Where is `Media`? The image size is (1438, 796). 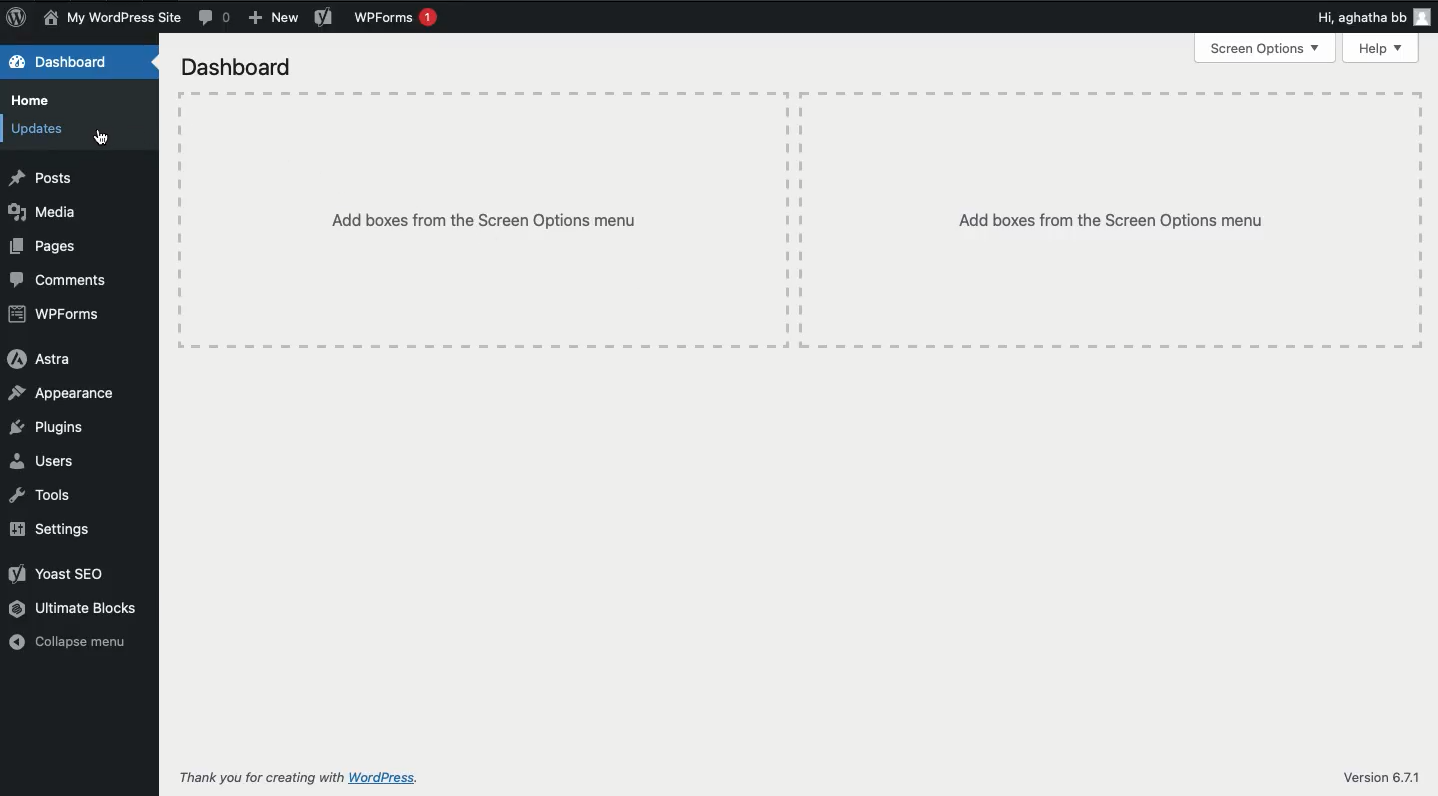
Media is located at coordinates (42, 211).